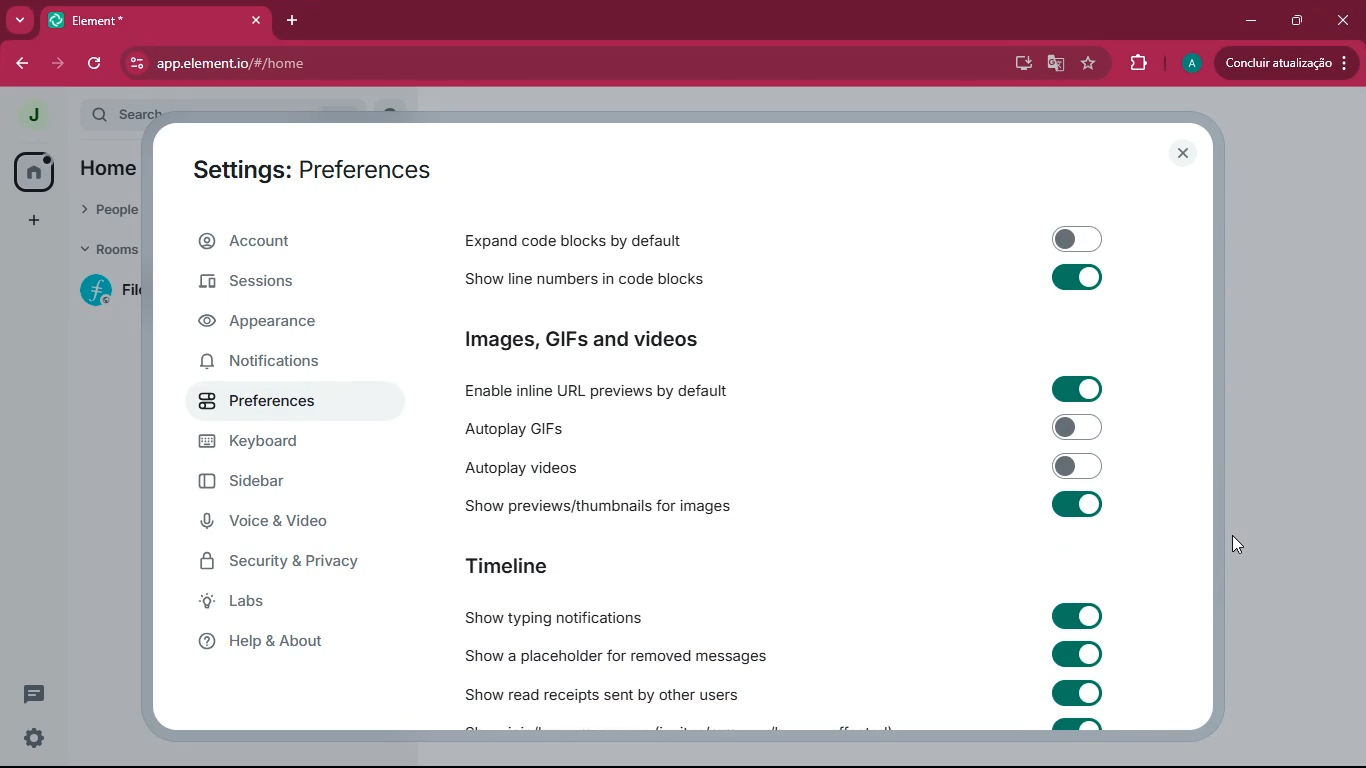  What do you see at coordinates (630, 339) in the screenshot?
I see `images, GIFs and videos` at bounding box center [630, 339].